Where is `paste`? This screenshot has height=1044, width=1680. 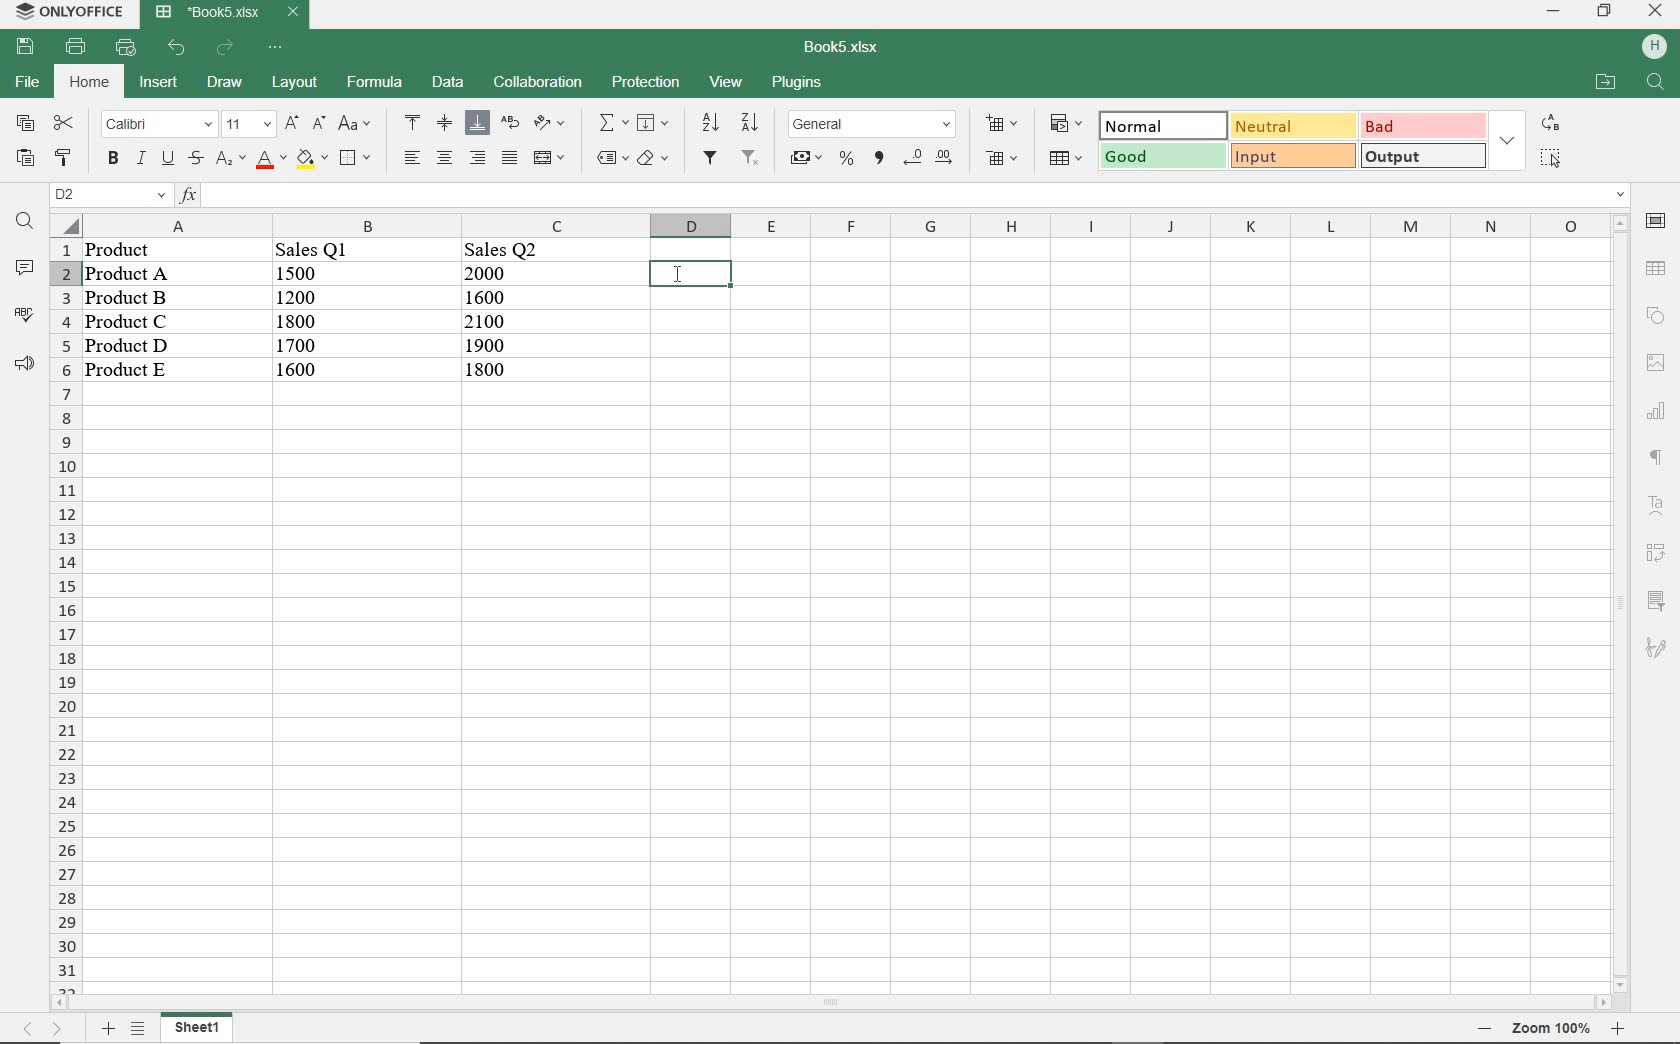 paste is located at coordinates (25, 157).